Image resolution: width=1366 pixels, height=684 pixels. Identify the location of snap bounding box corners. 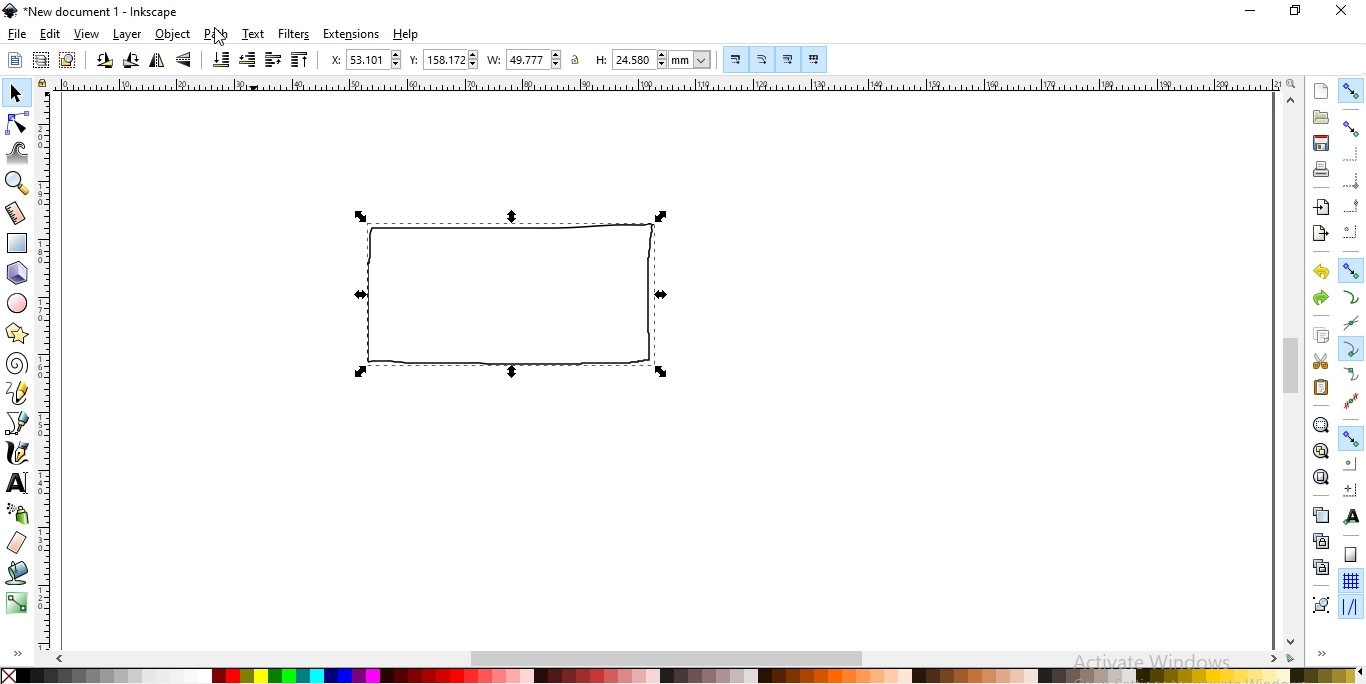
(1353, 181).